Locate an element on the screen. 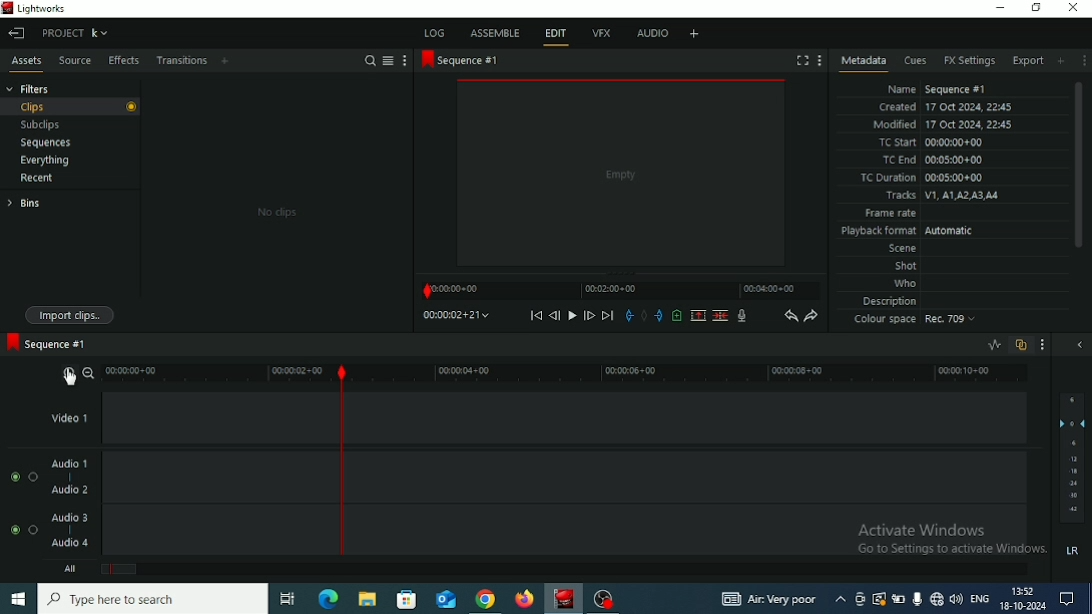 The image size is (1092, 614). Meet Now is located at coordinates (860, 600).